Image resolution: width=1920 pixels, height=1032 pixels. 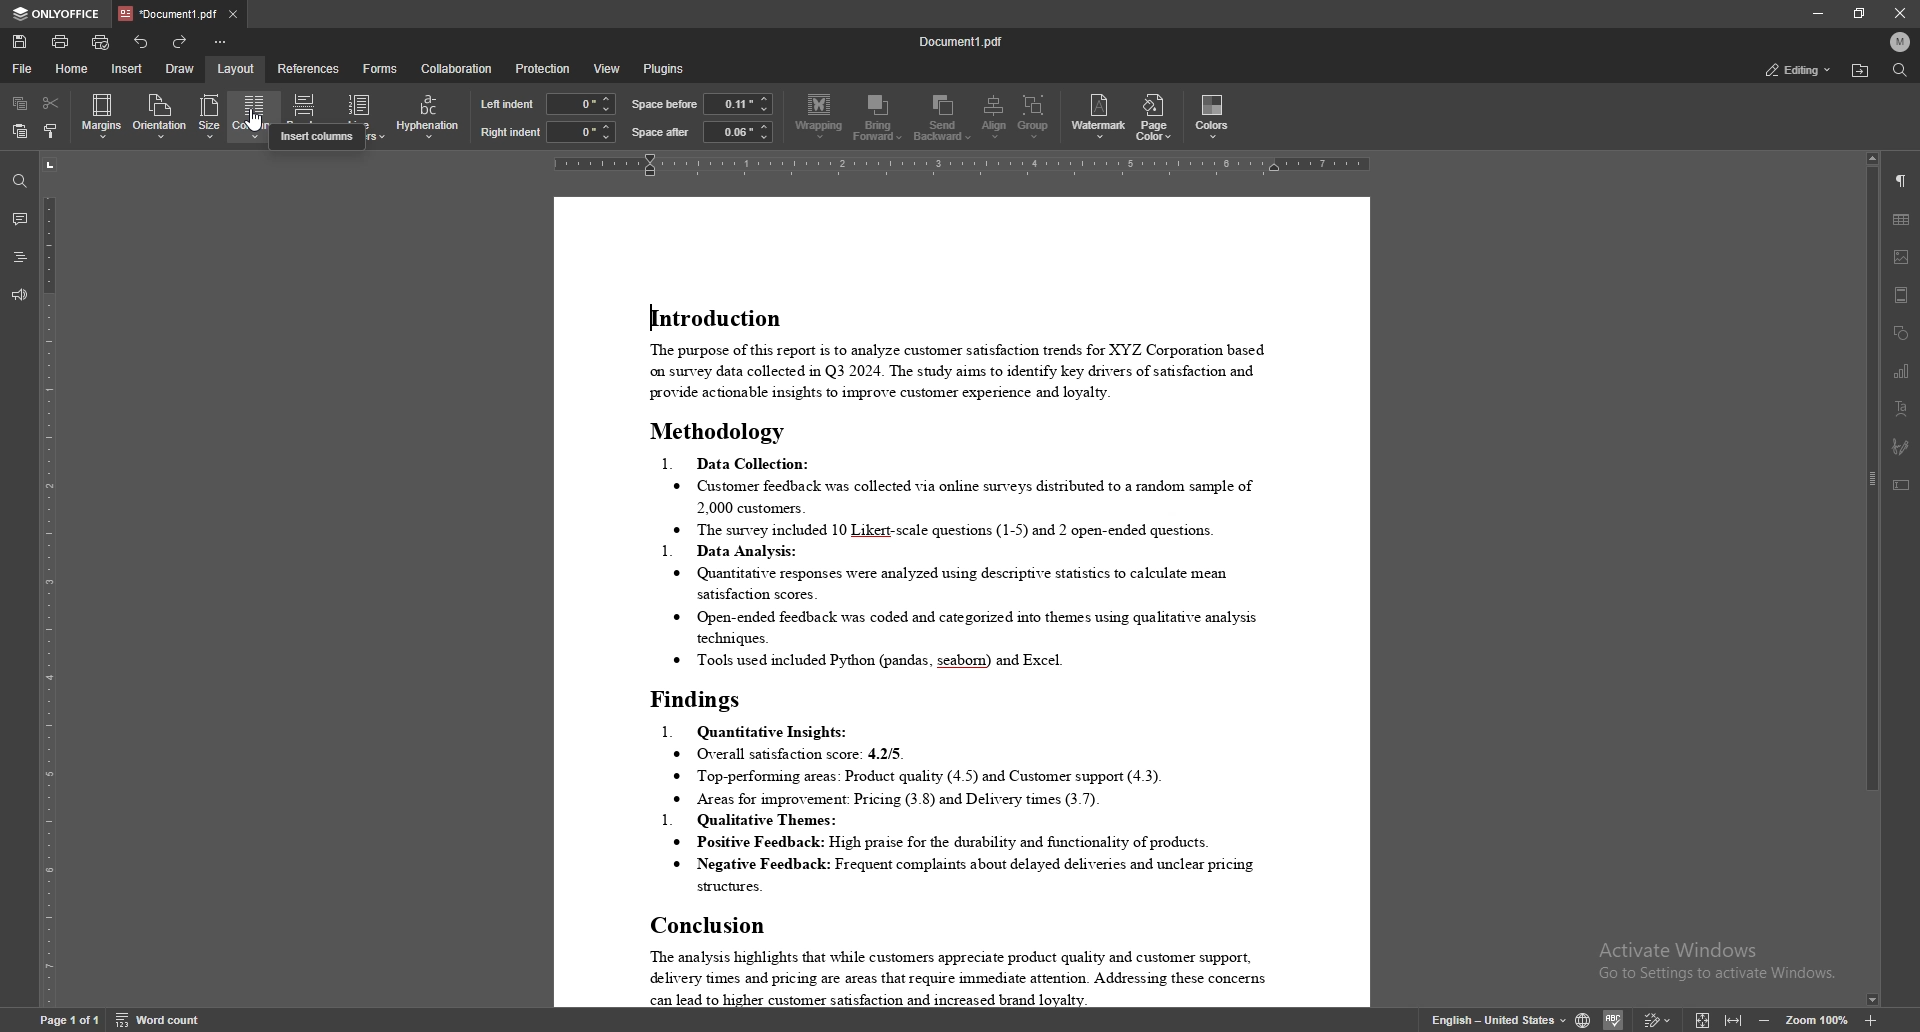 What do you see at coordinates (159, 116) in the screenshot?
I see `orientation` at bounding box center [159, 116].